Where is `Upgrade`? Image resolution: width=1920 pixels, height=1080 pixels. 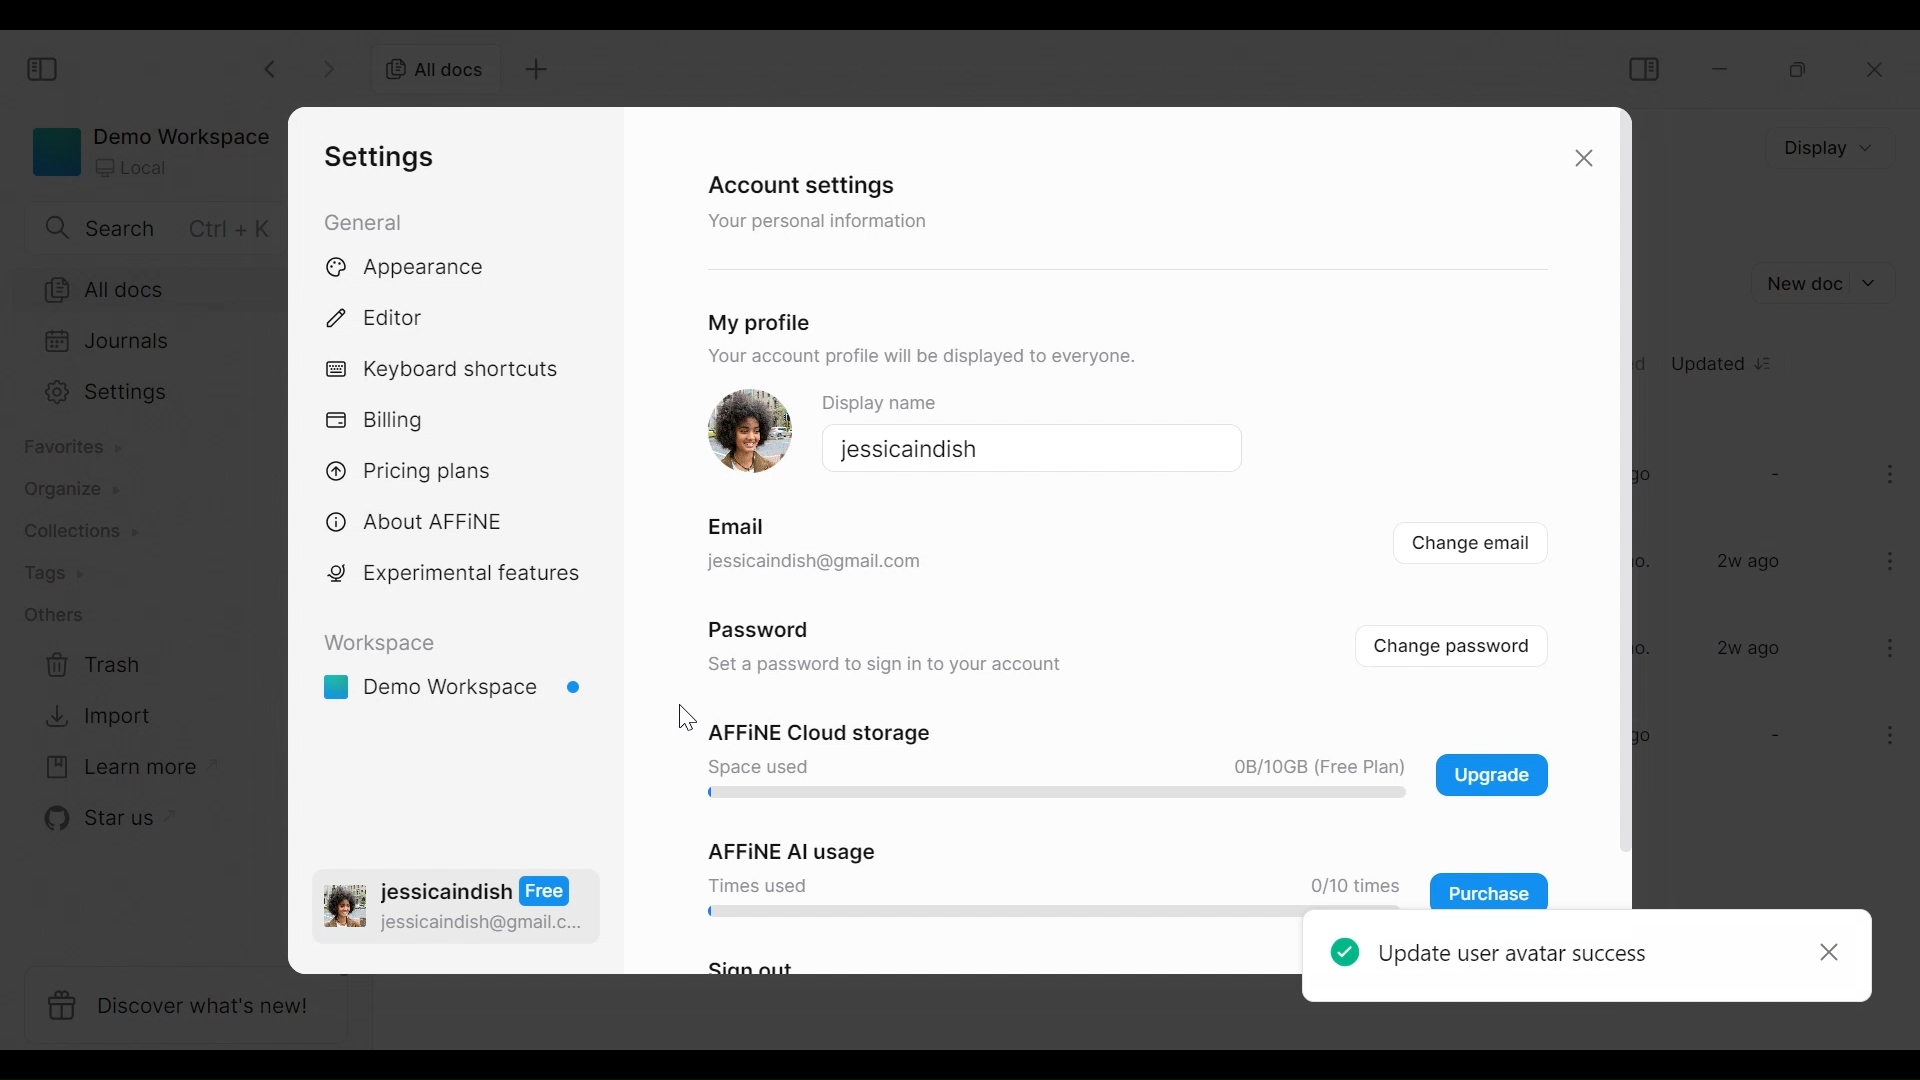 Upgrade is located at coordinates (1491, 774).